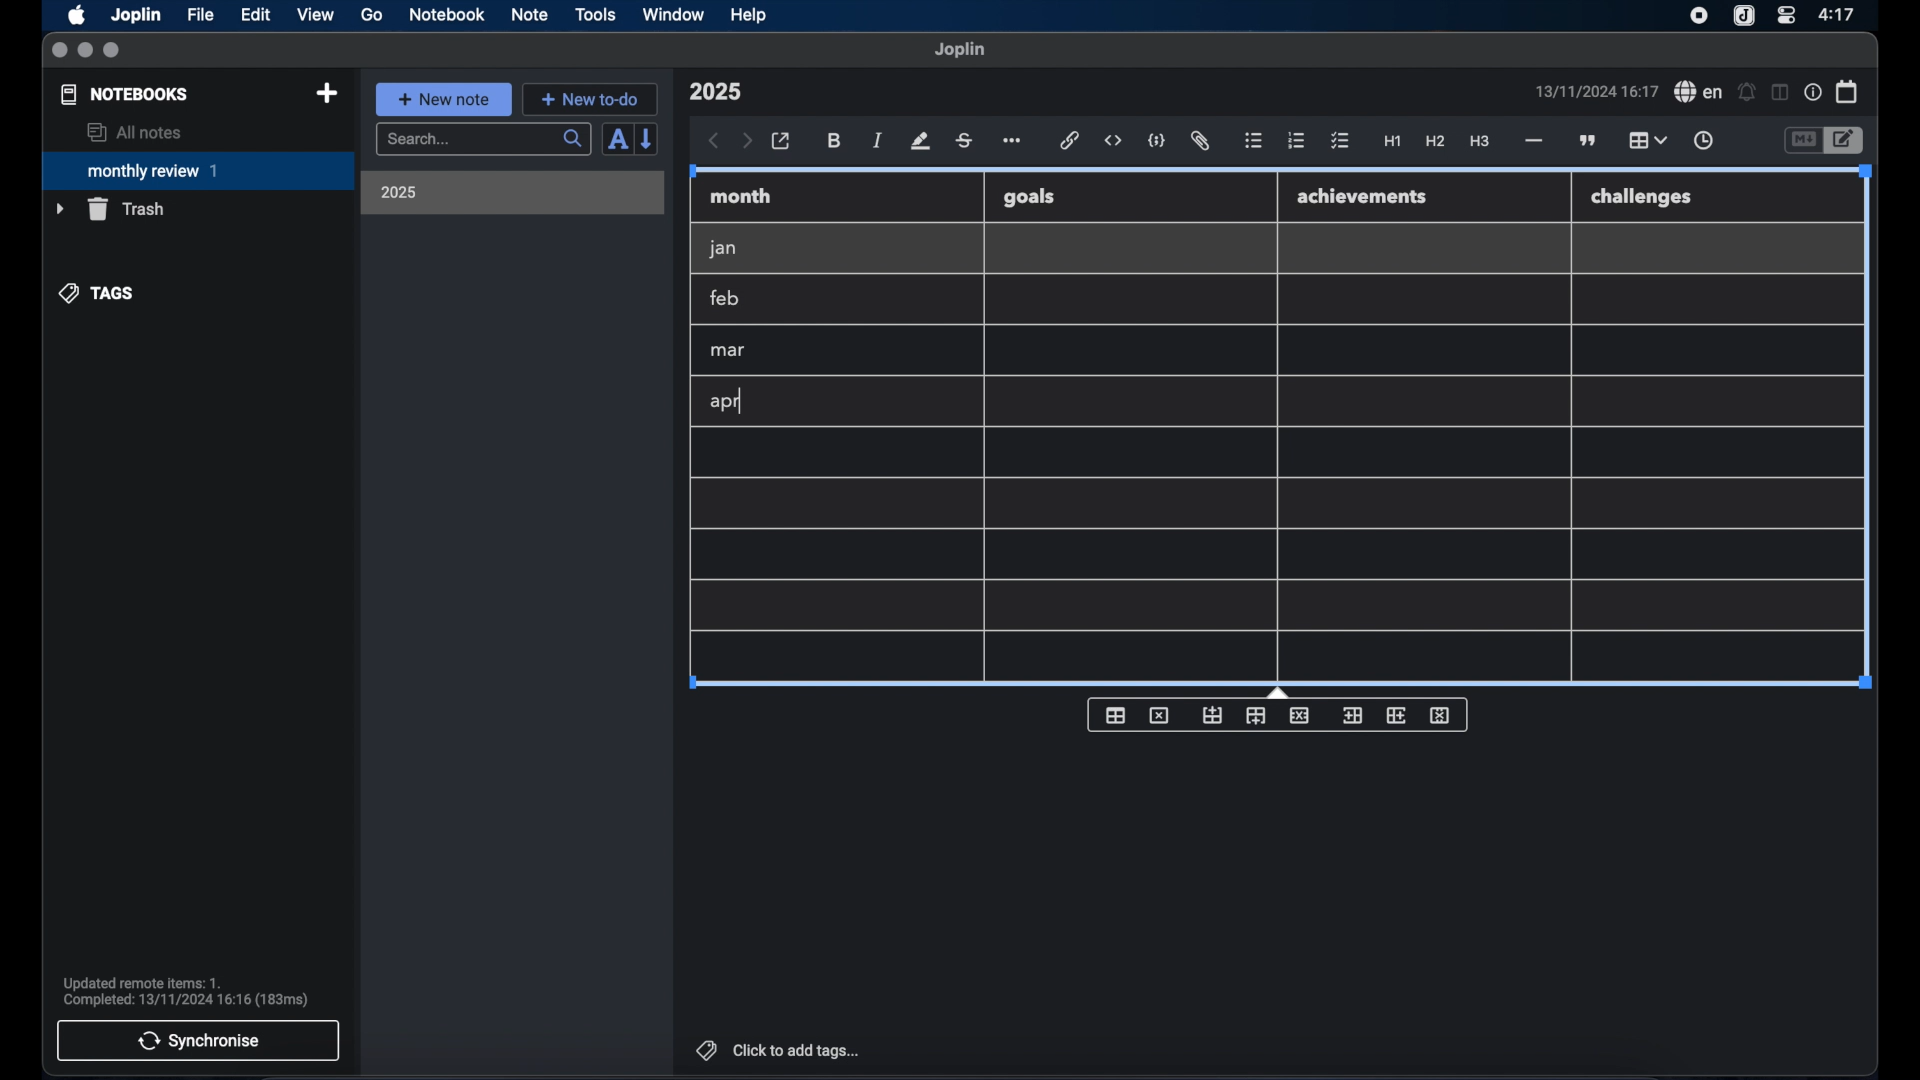 The image size is (1920, 1080). I want to click on achievements, so click(1363, 197).